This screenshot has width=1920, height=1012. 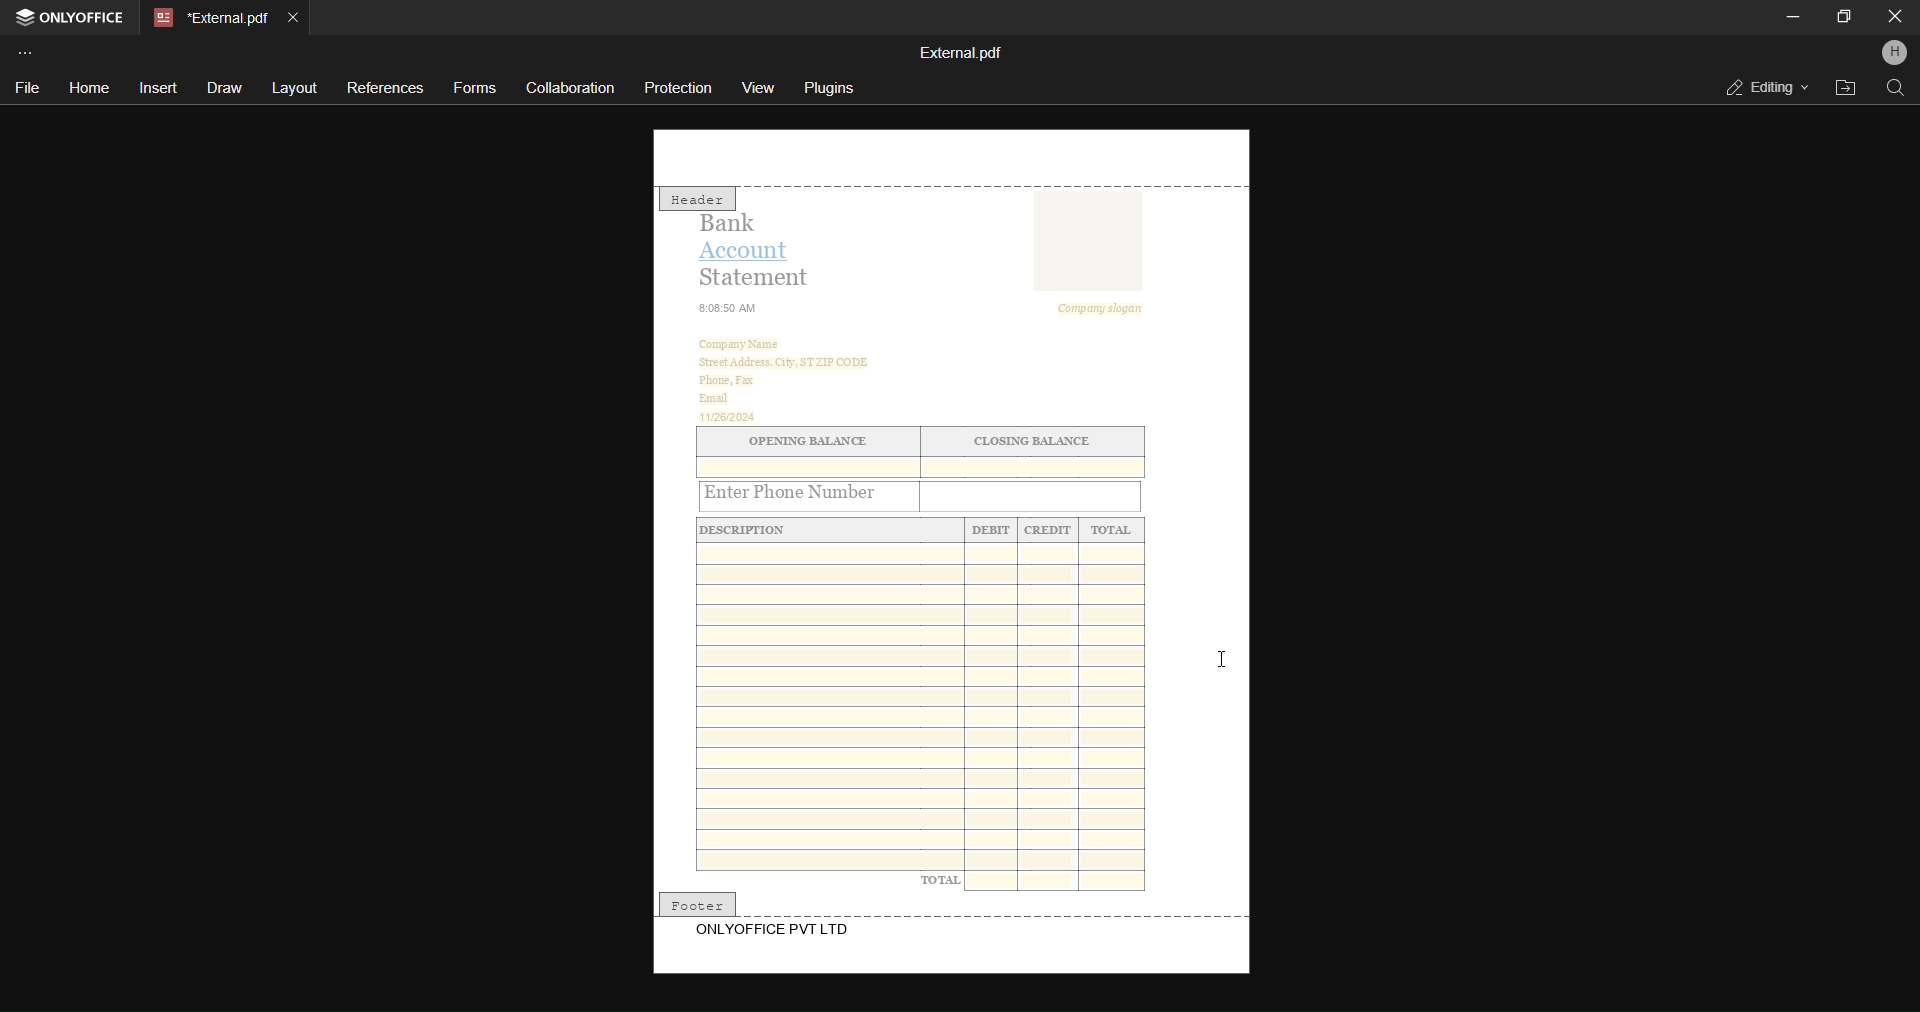 What do you see at coordinates (24, 90) in the screenshot?
I see `file` at bounding box center [24, 90].